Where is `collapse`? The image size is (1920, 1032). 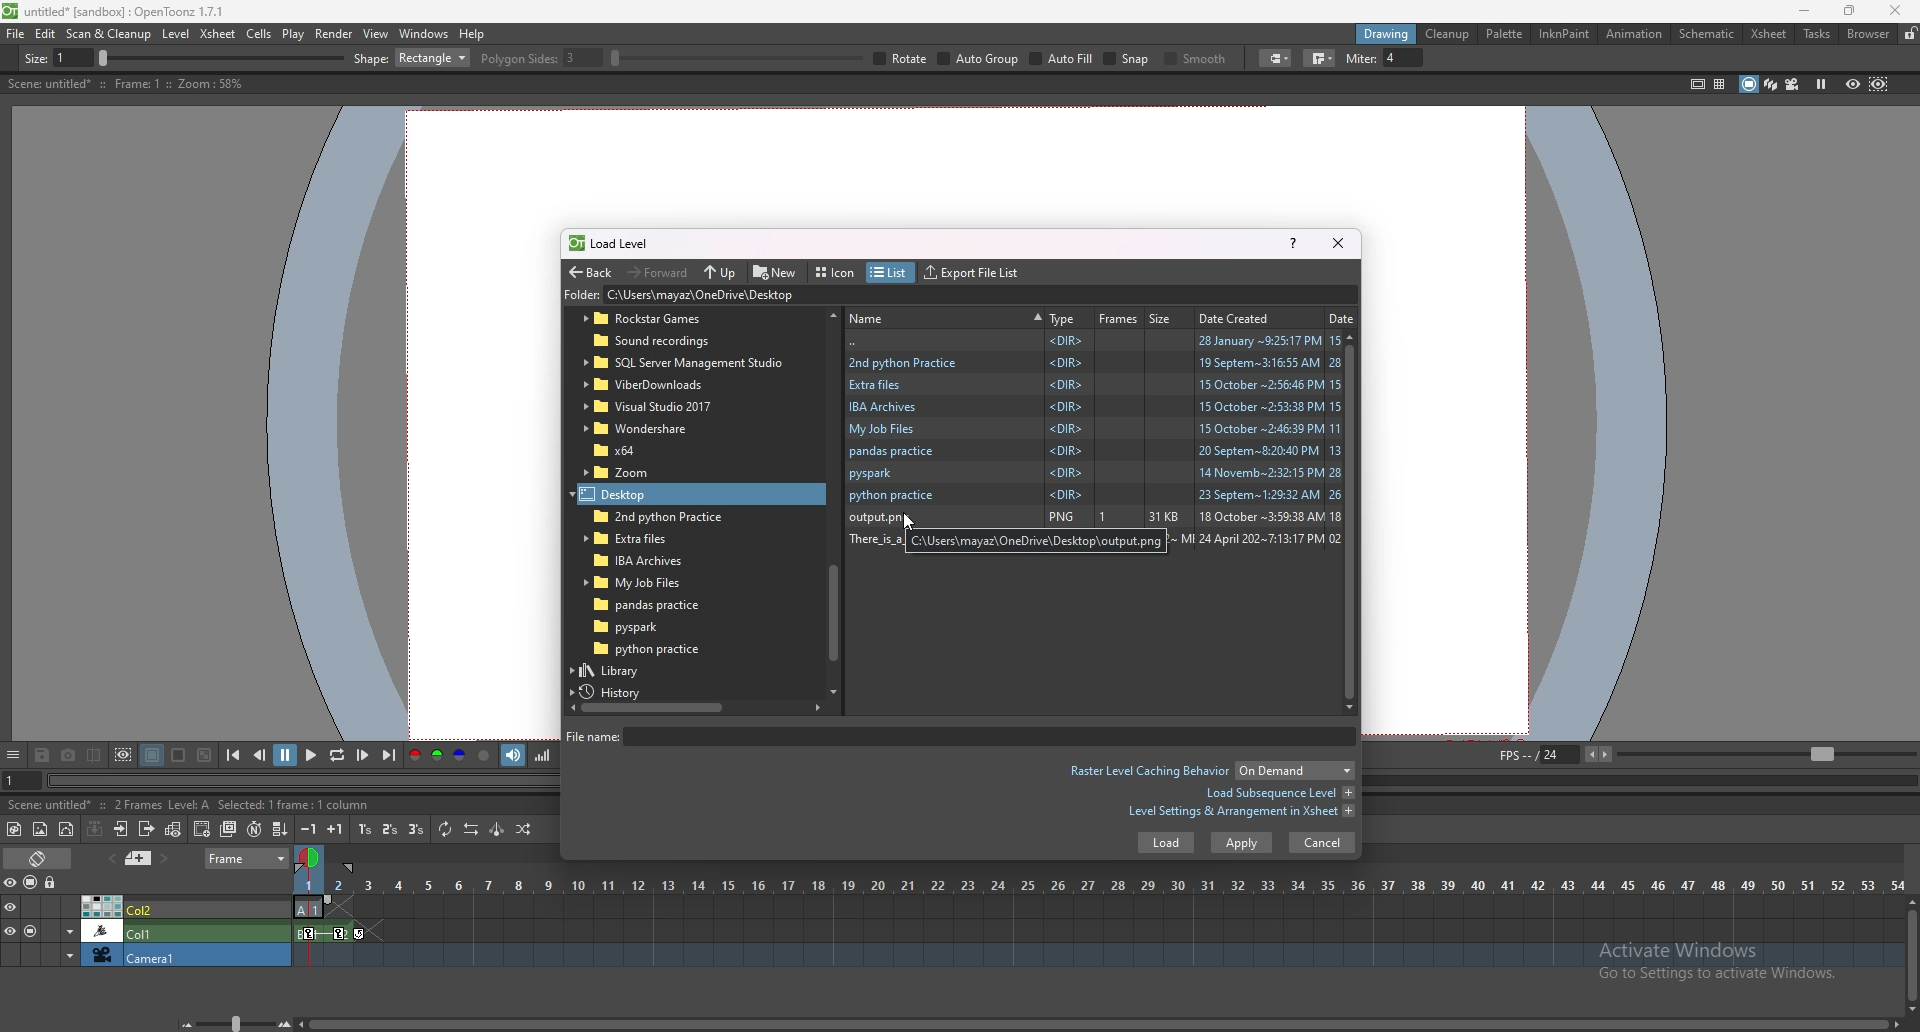 collapse is located at coordinates (94, 828).